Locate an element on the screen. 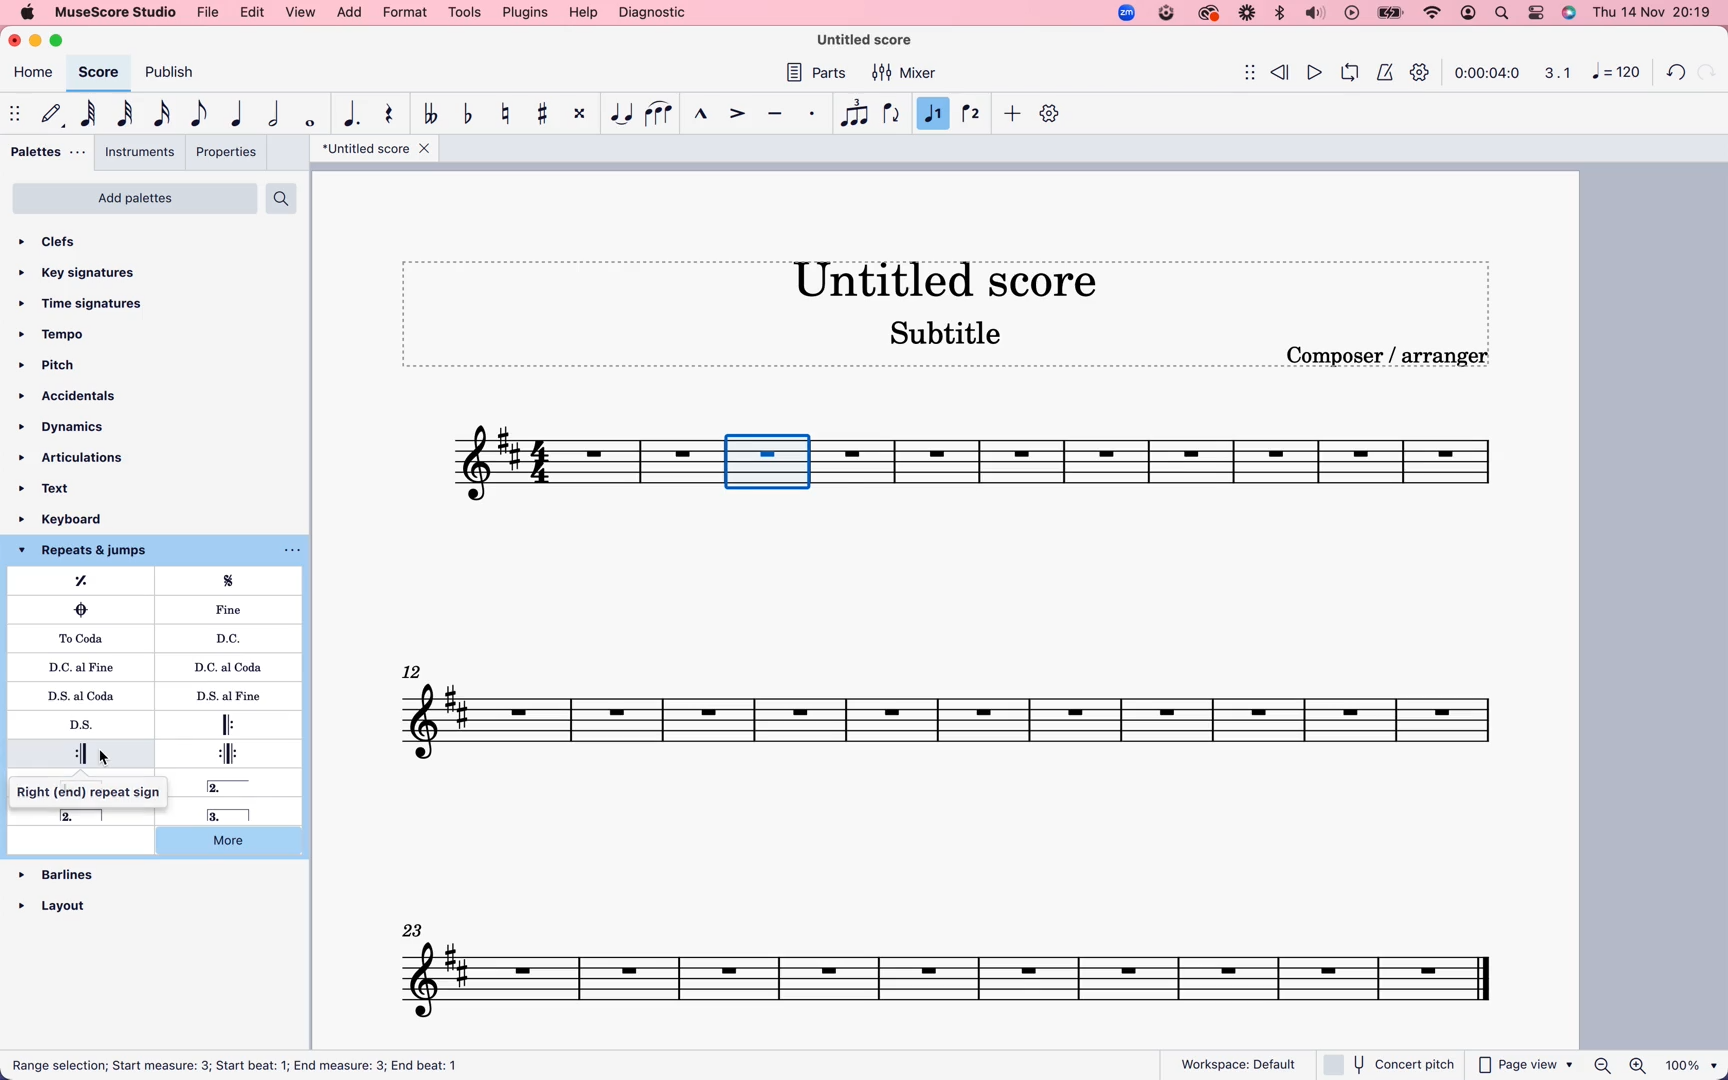  pallets is located at coordinates (49, 151).